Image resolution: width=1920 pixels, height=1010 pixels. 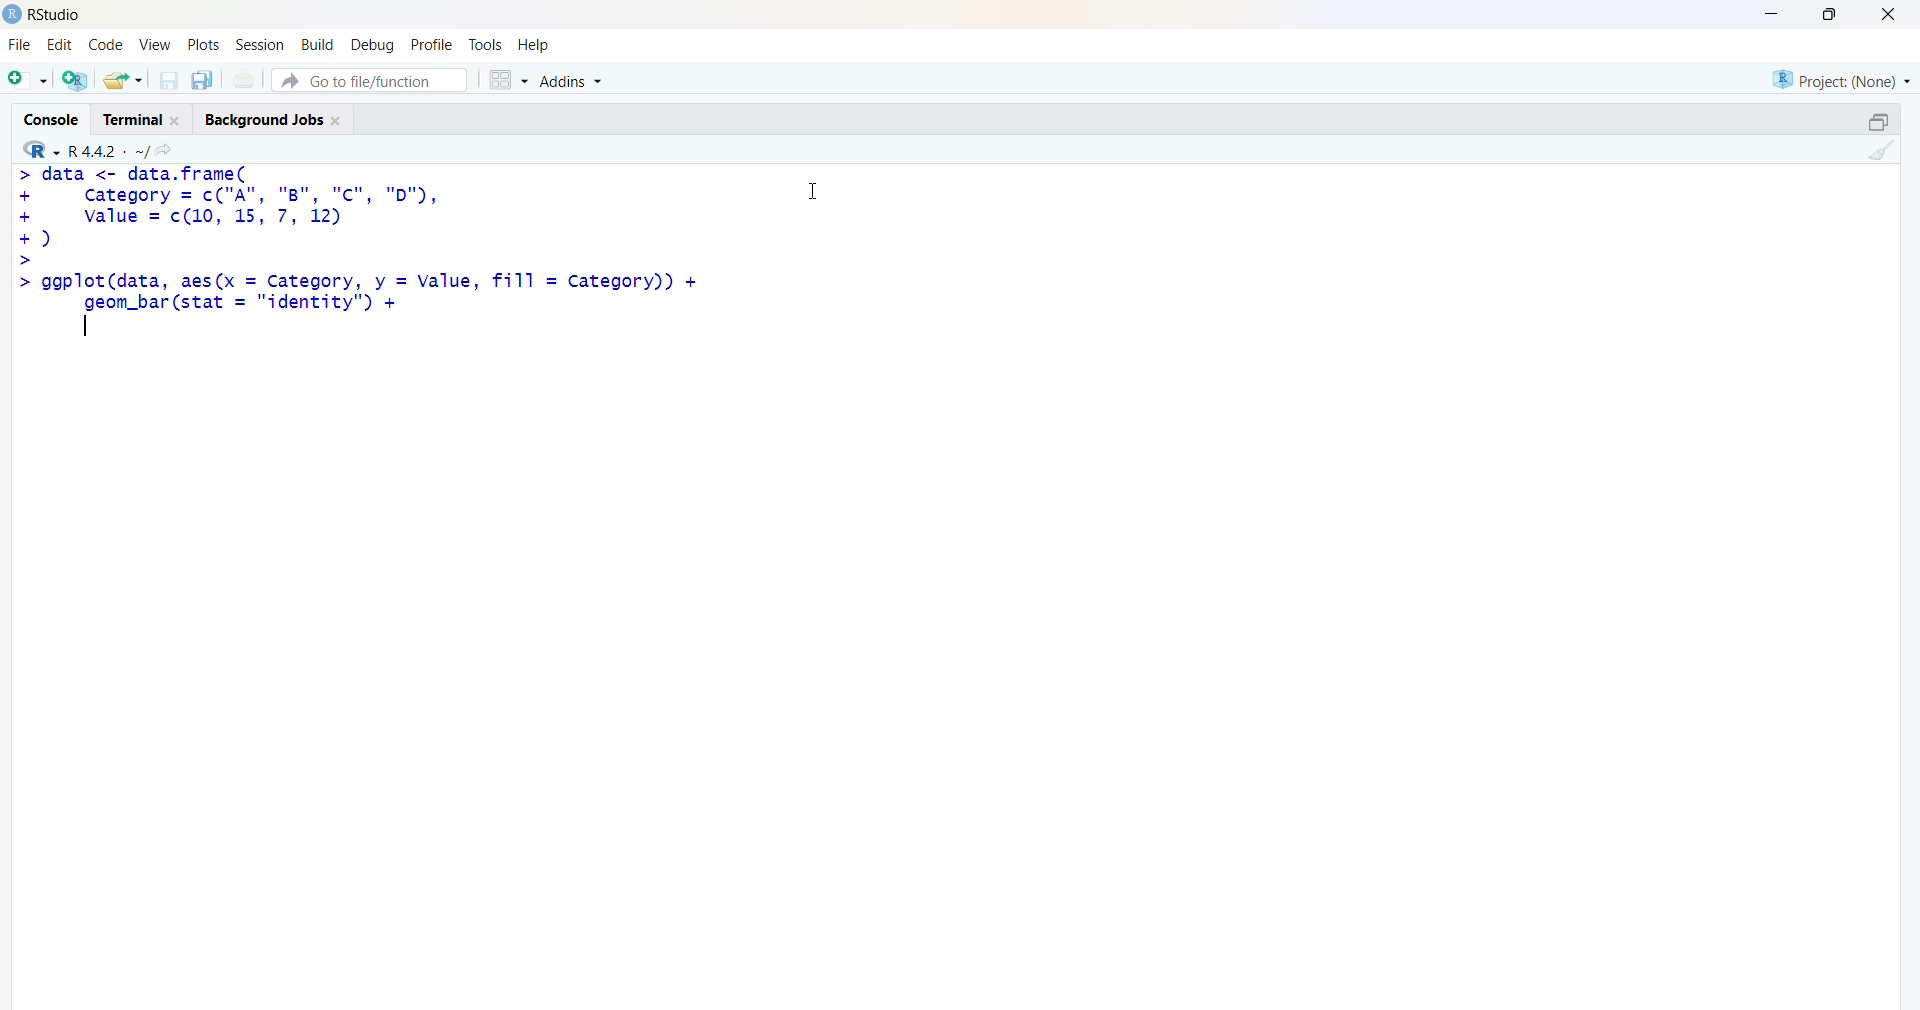 What do you see at coordinates (814, 188) in the screenshot?
I see `Cursor` at bounding box center [814, 188].